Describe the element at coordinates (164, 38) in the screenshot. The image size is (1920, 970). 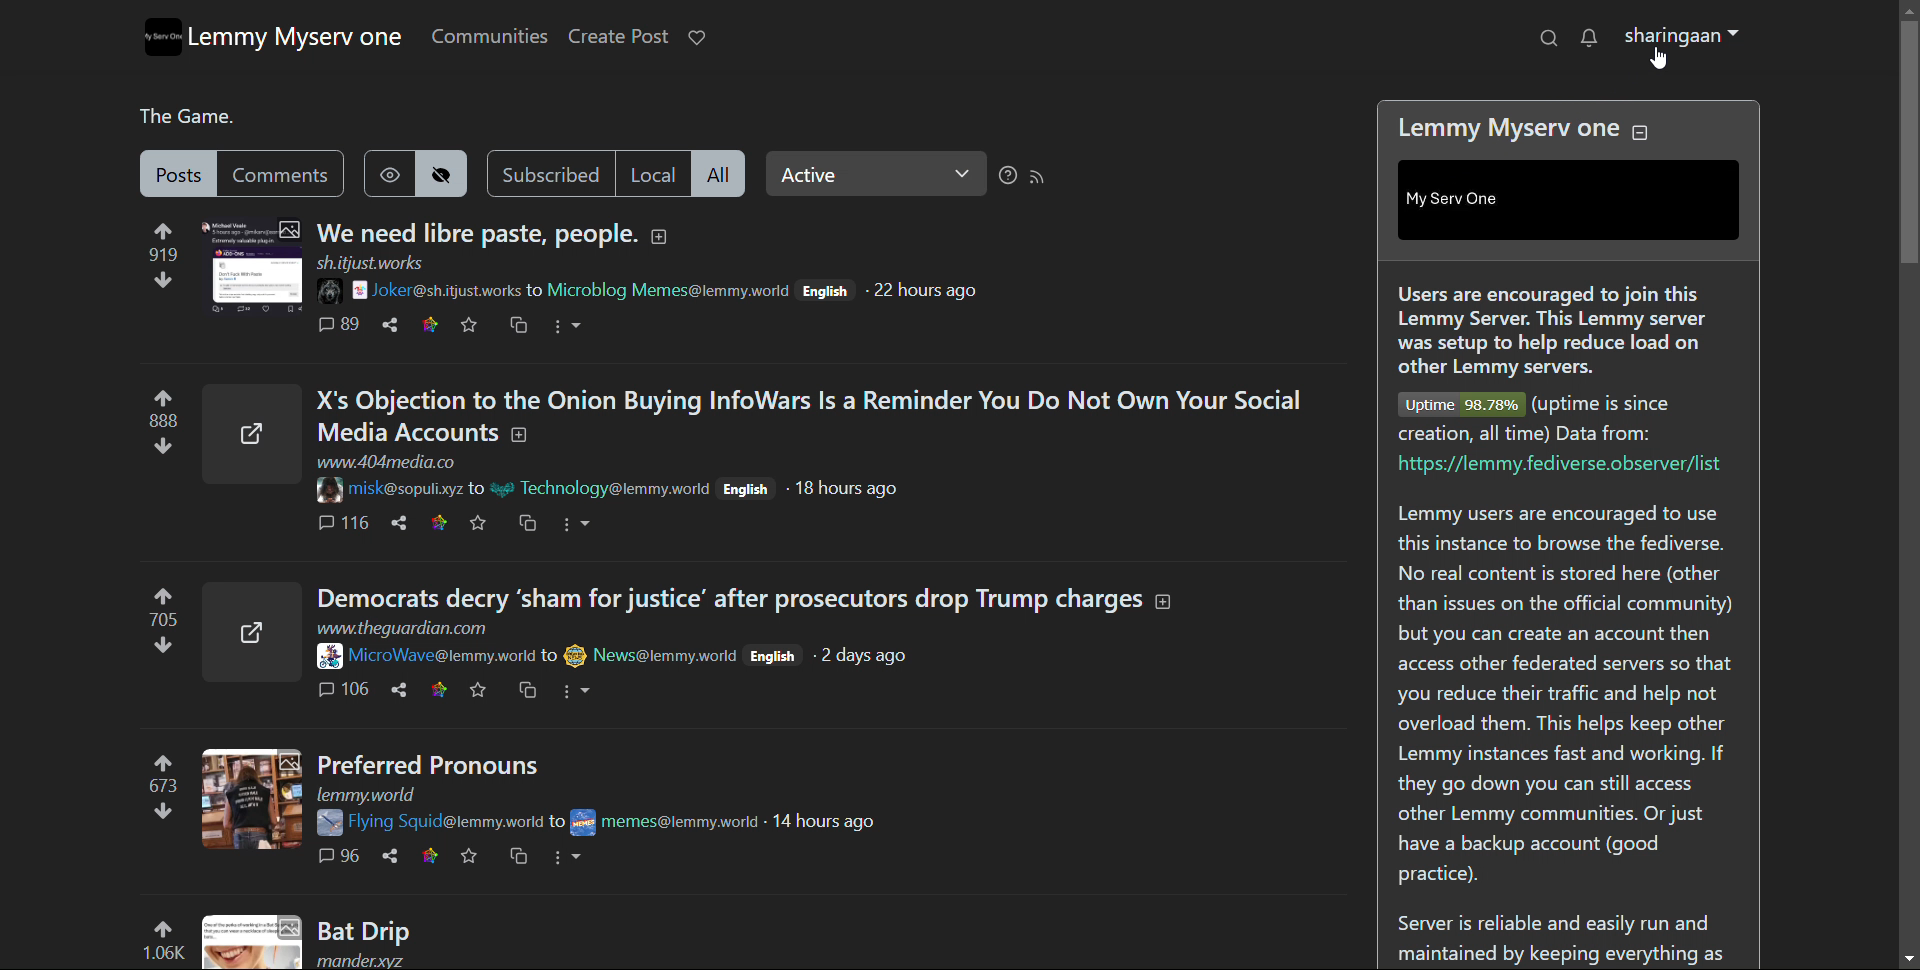
I see `logo` at that location.